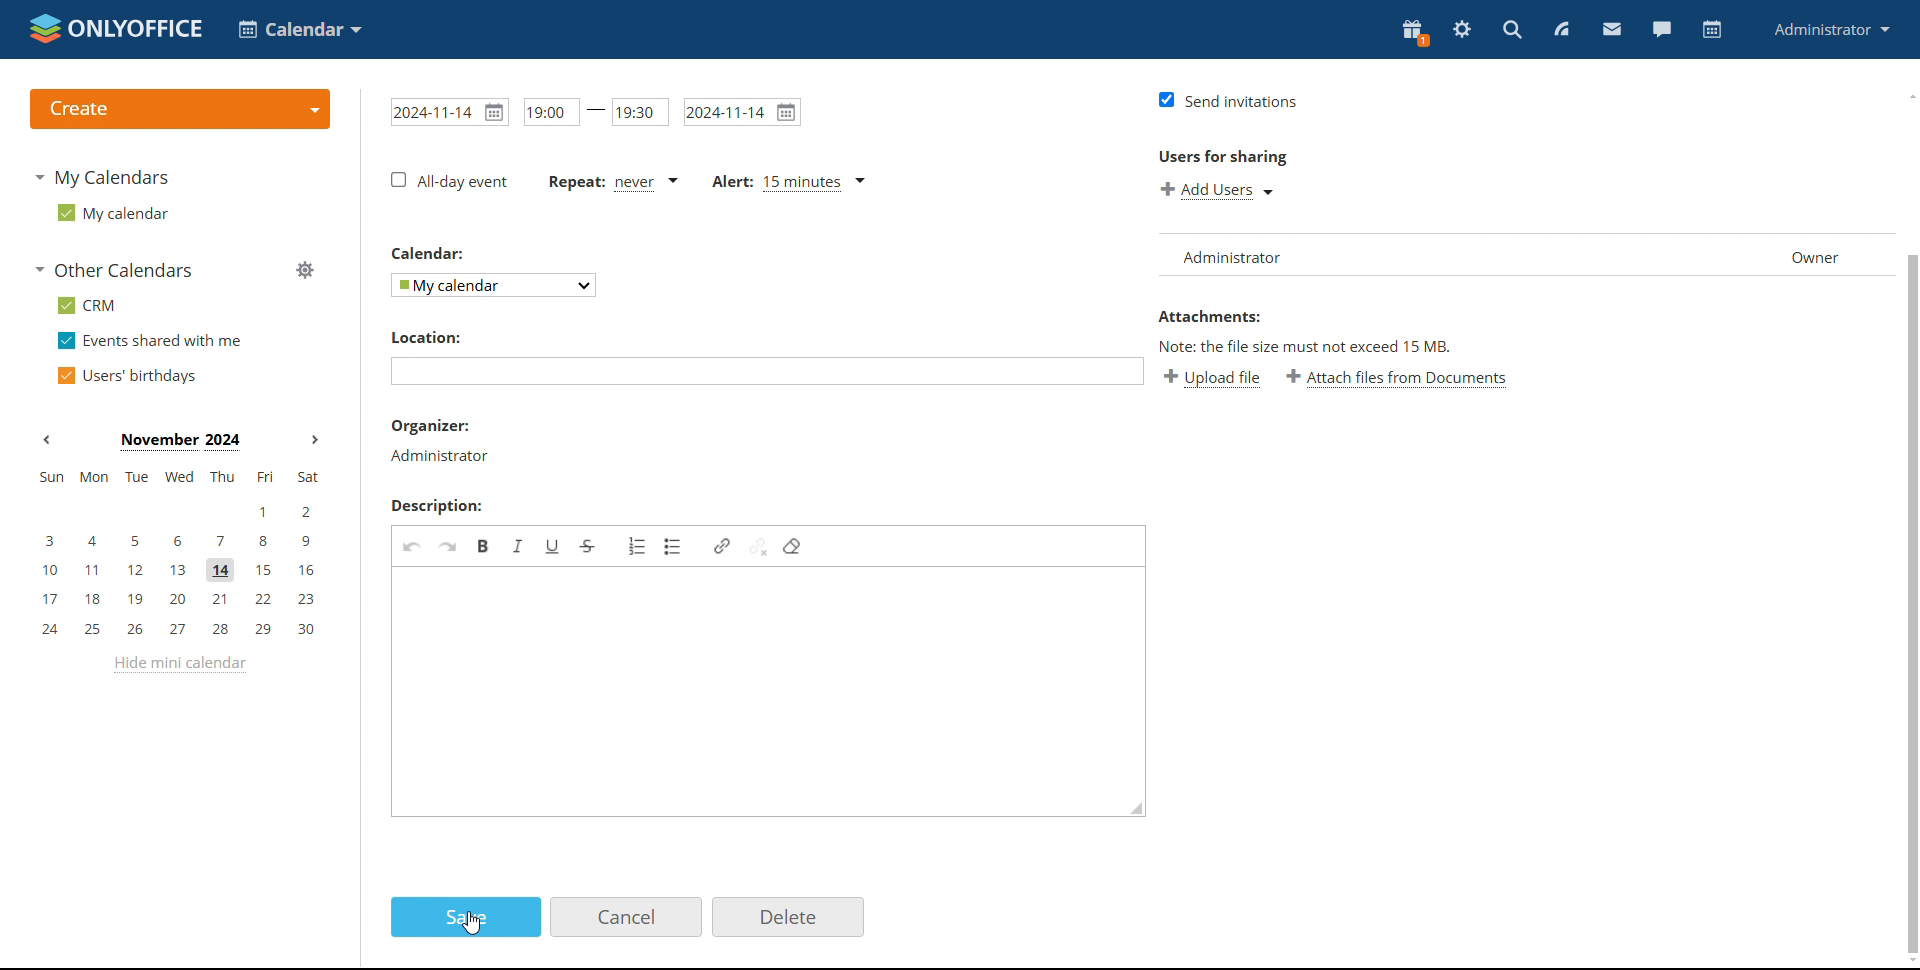 The image size is (1920, 970). What do you see at coordinates (640, 114) in the screenshot?
I see `end time` at bounding box center [640, 114].